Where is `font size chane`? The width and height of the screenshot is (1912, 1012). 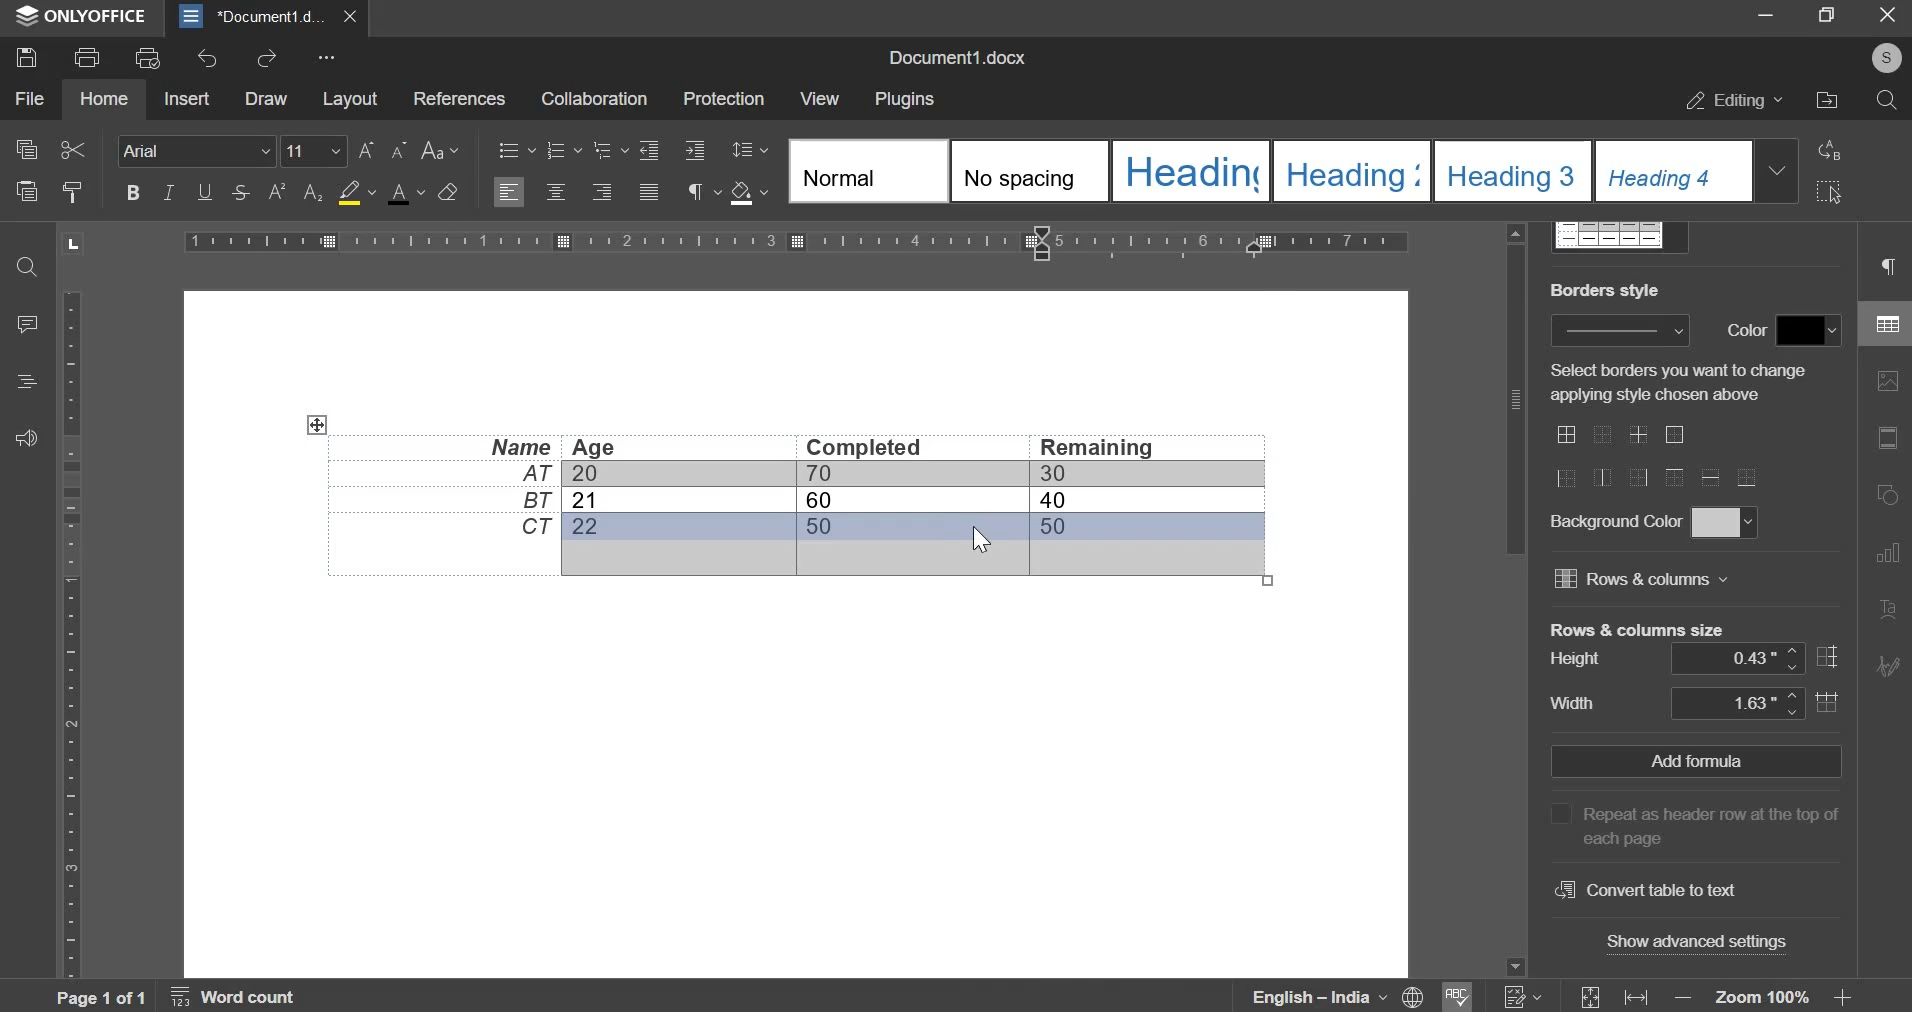
font size chane is located at coordinates (380, 147).